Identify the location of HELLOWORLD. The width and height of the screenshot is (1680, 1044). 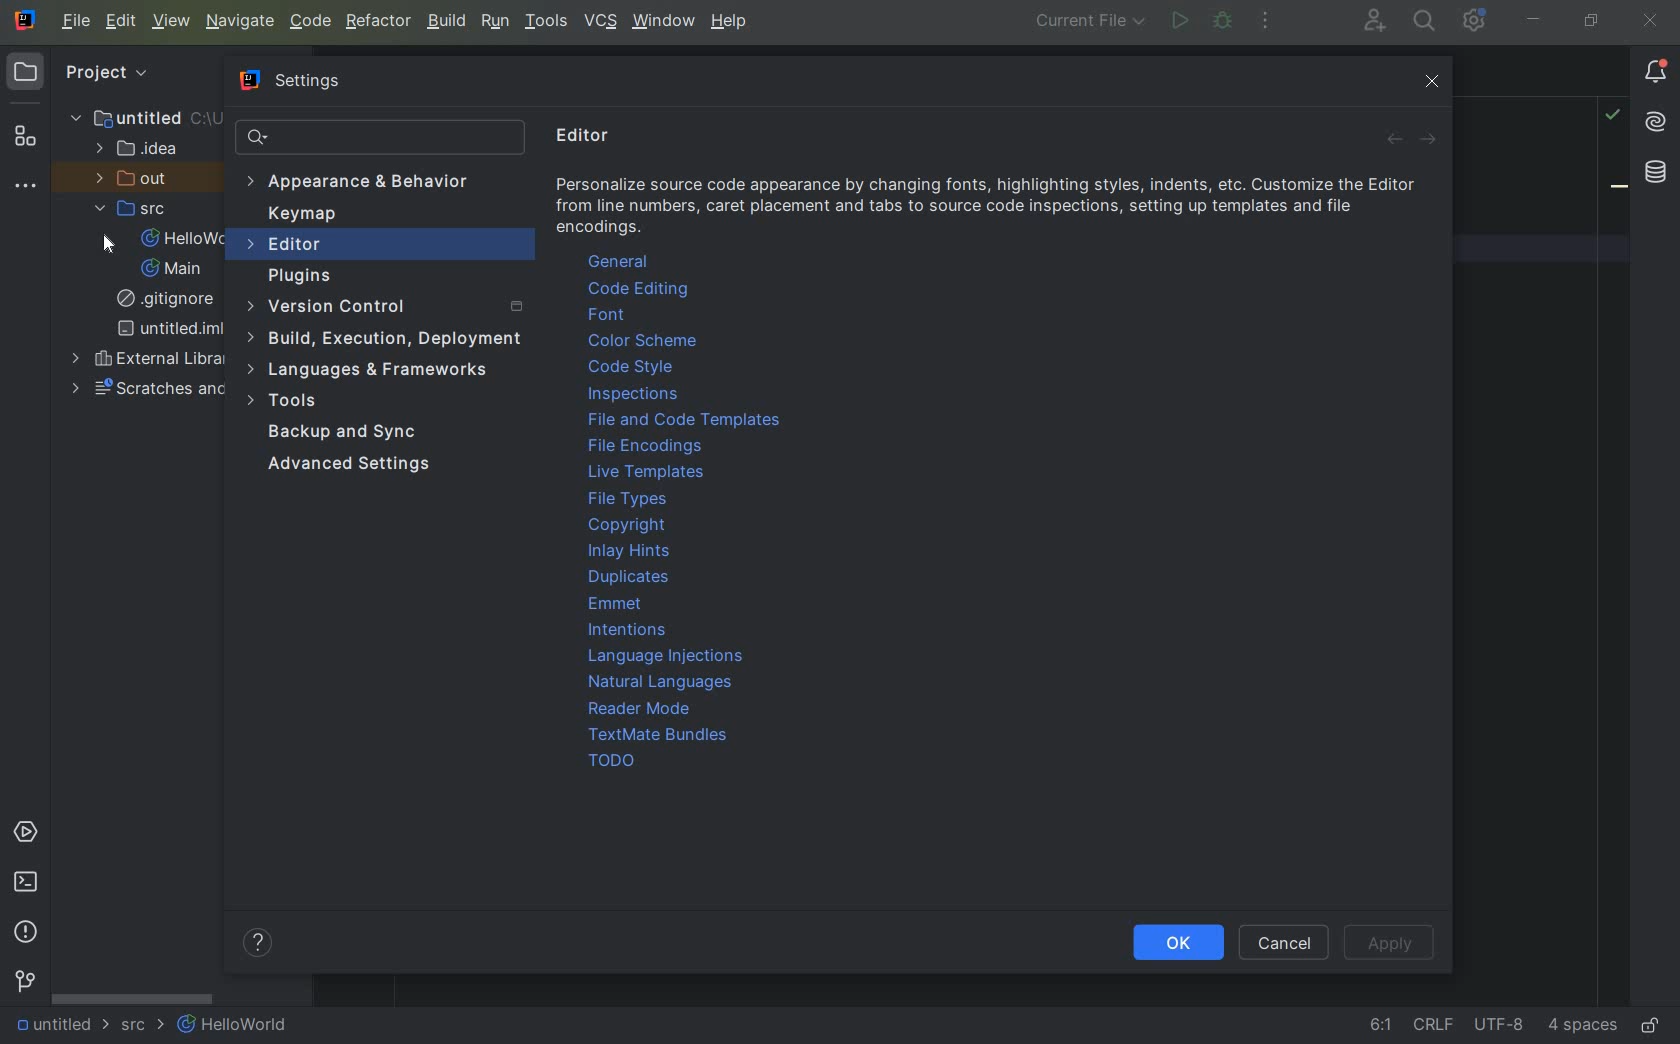
(176, 237).